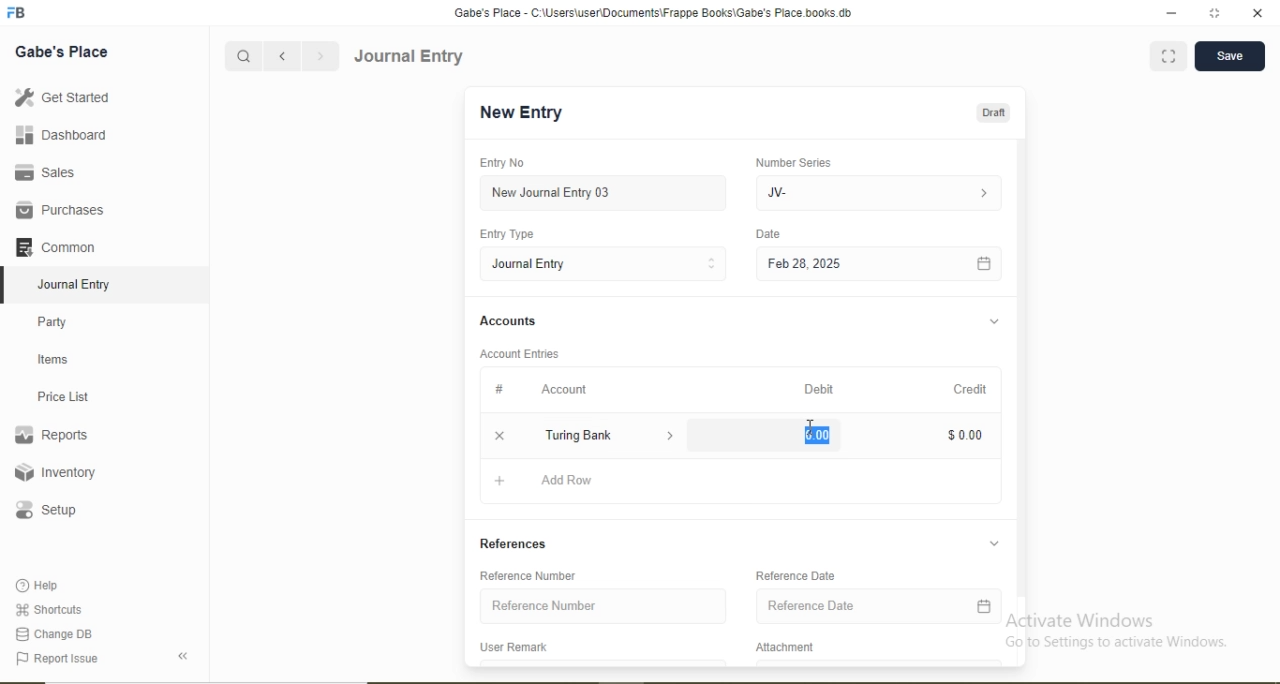  Describe the element at coordinates (62, 134) in the screenshot. I see `Dashboard` at that location.